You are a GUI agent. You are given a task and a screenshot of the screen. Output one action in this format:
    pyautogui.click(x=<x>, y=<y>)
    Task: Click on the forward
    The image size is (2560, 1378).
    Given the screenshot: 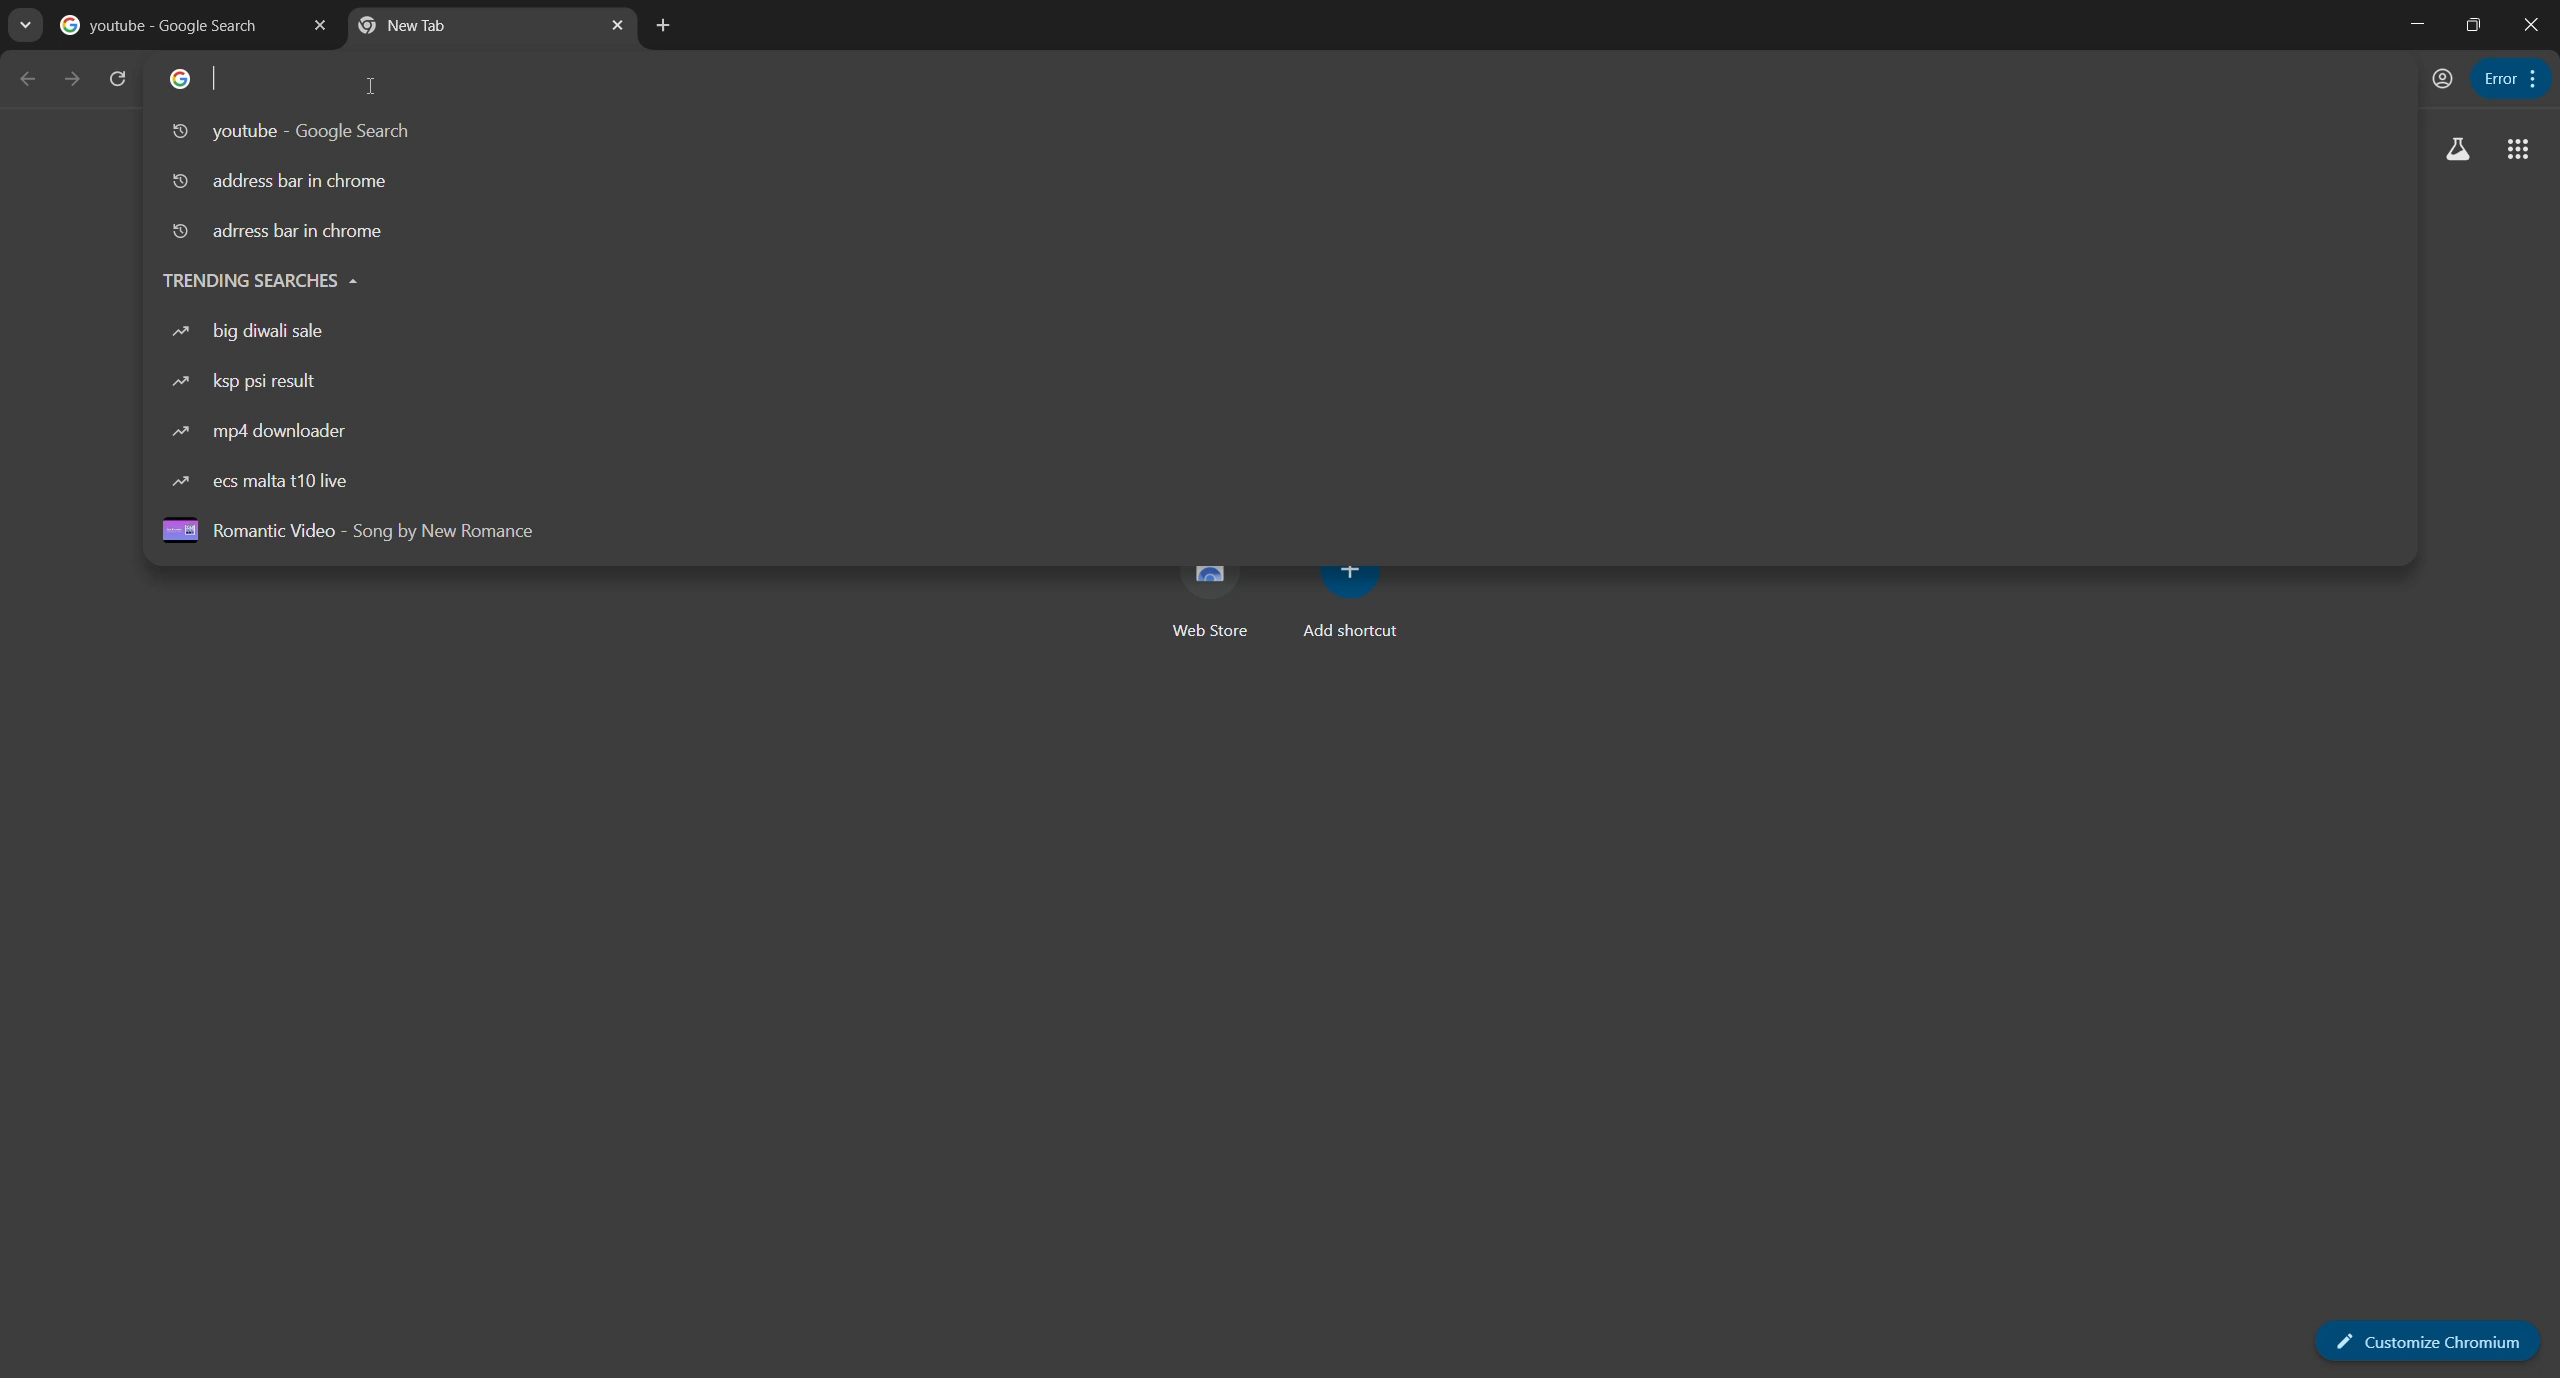 What is the action you would take?
    pyautogui.click(x=70, y=78)
    